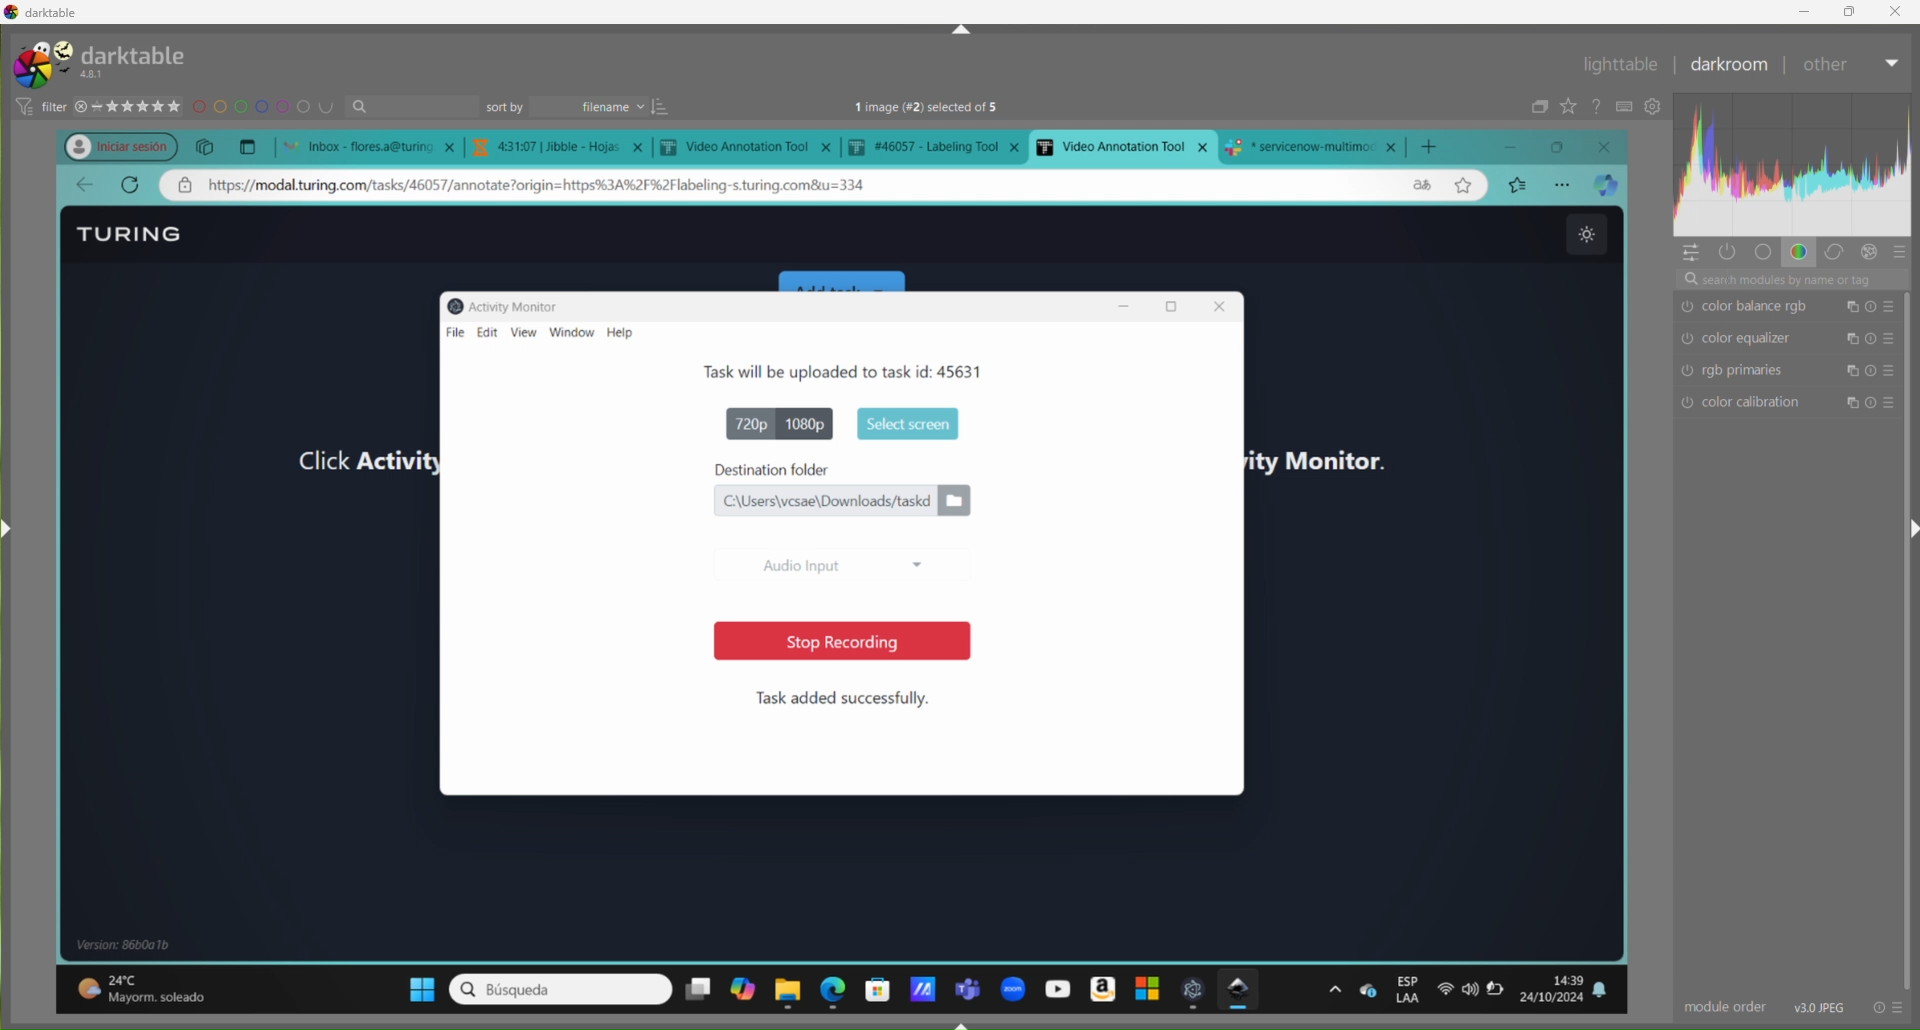  I want to click on zoom, so click(1012, 985).